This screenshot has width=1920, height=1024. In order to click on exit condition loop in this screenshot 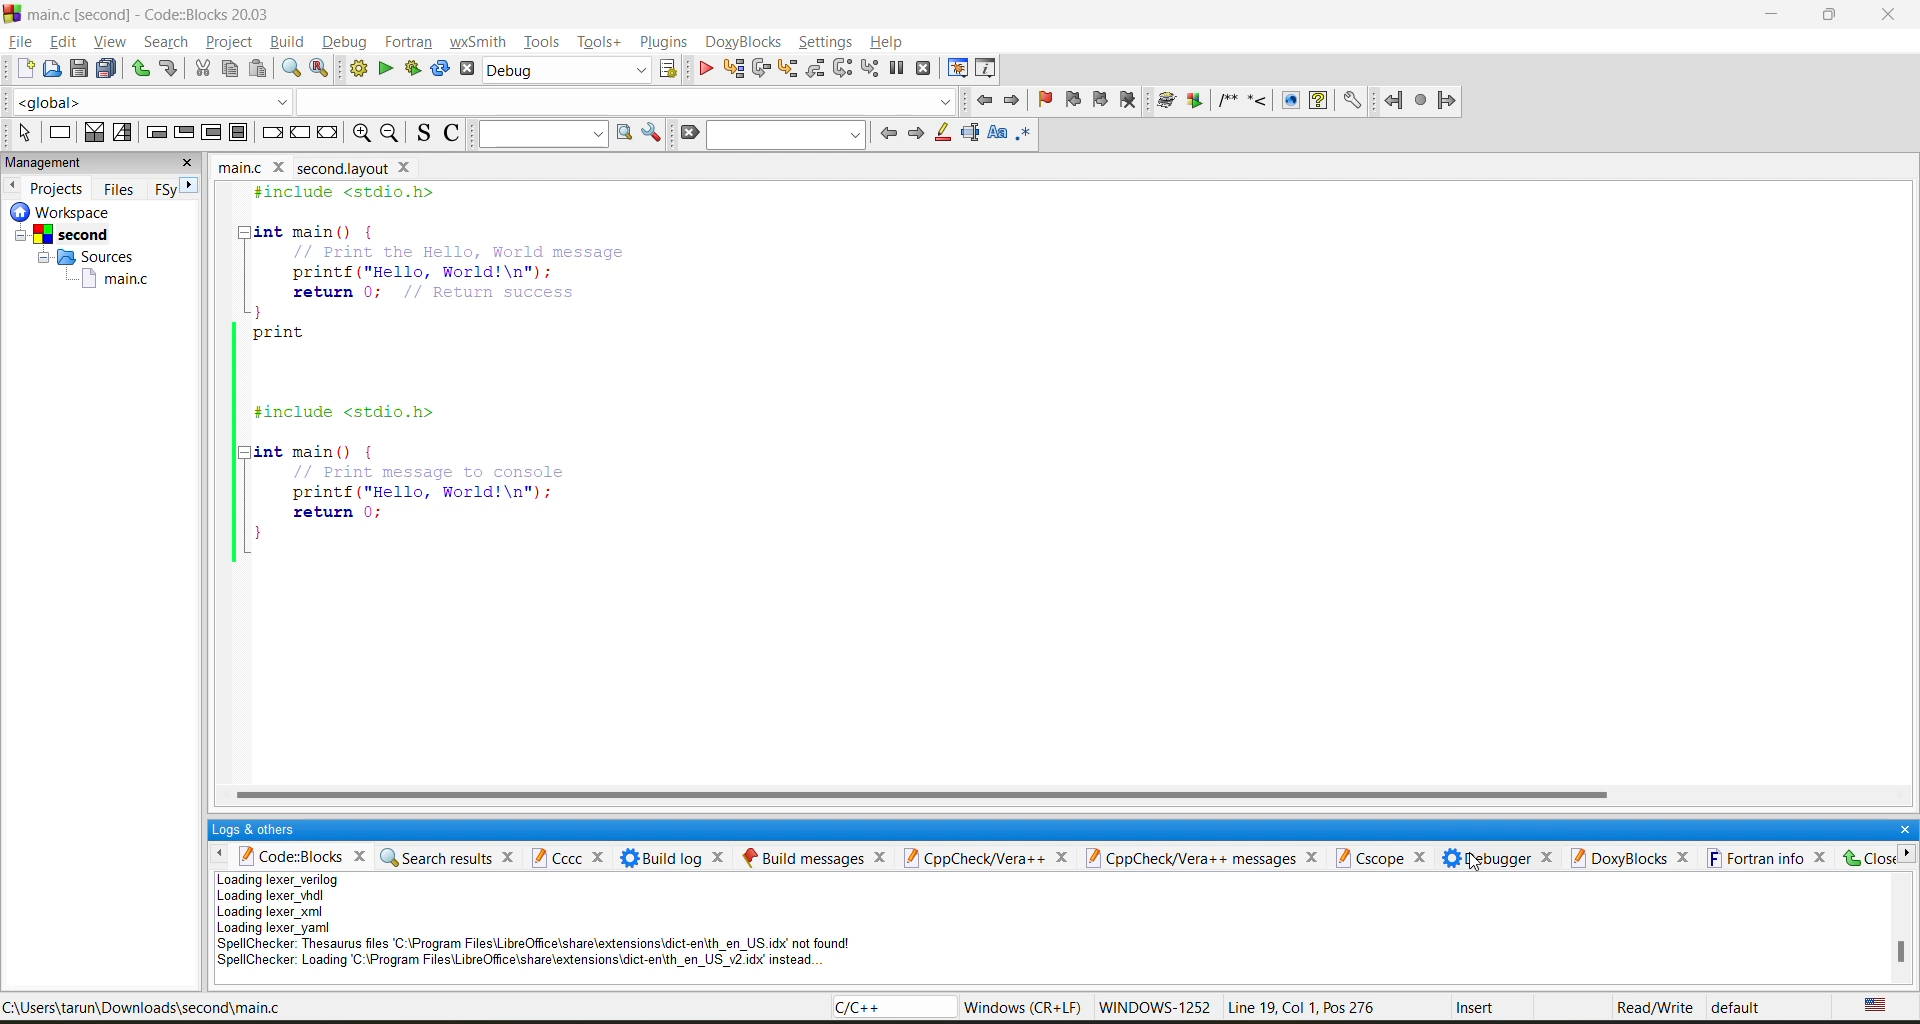, I will do `click(181, 133)`.